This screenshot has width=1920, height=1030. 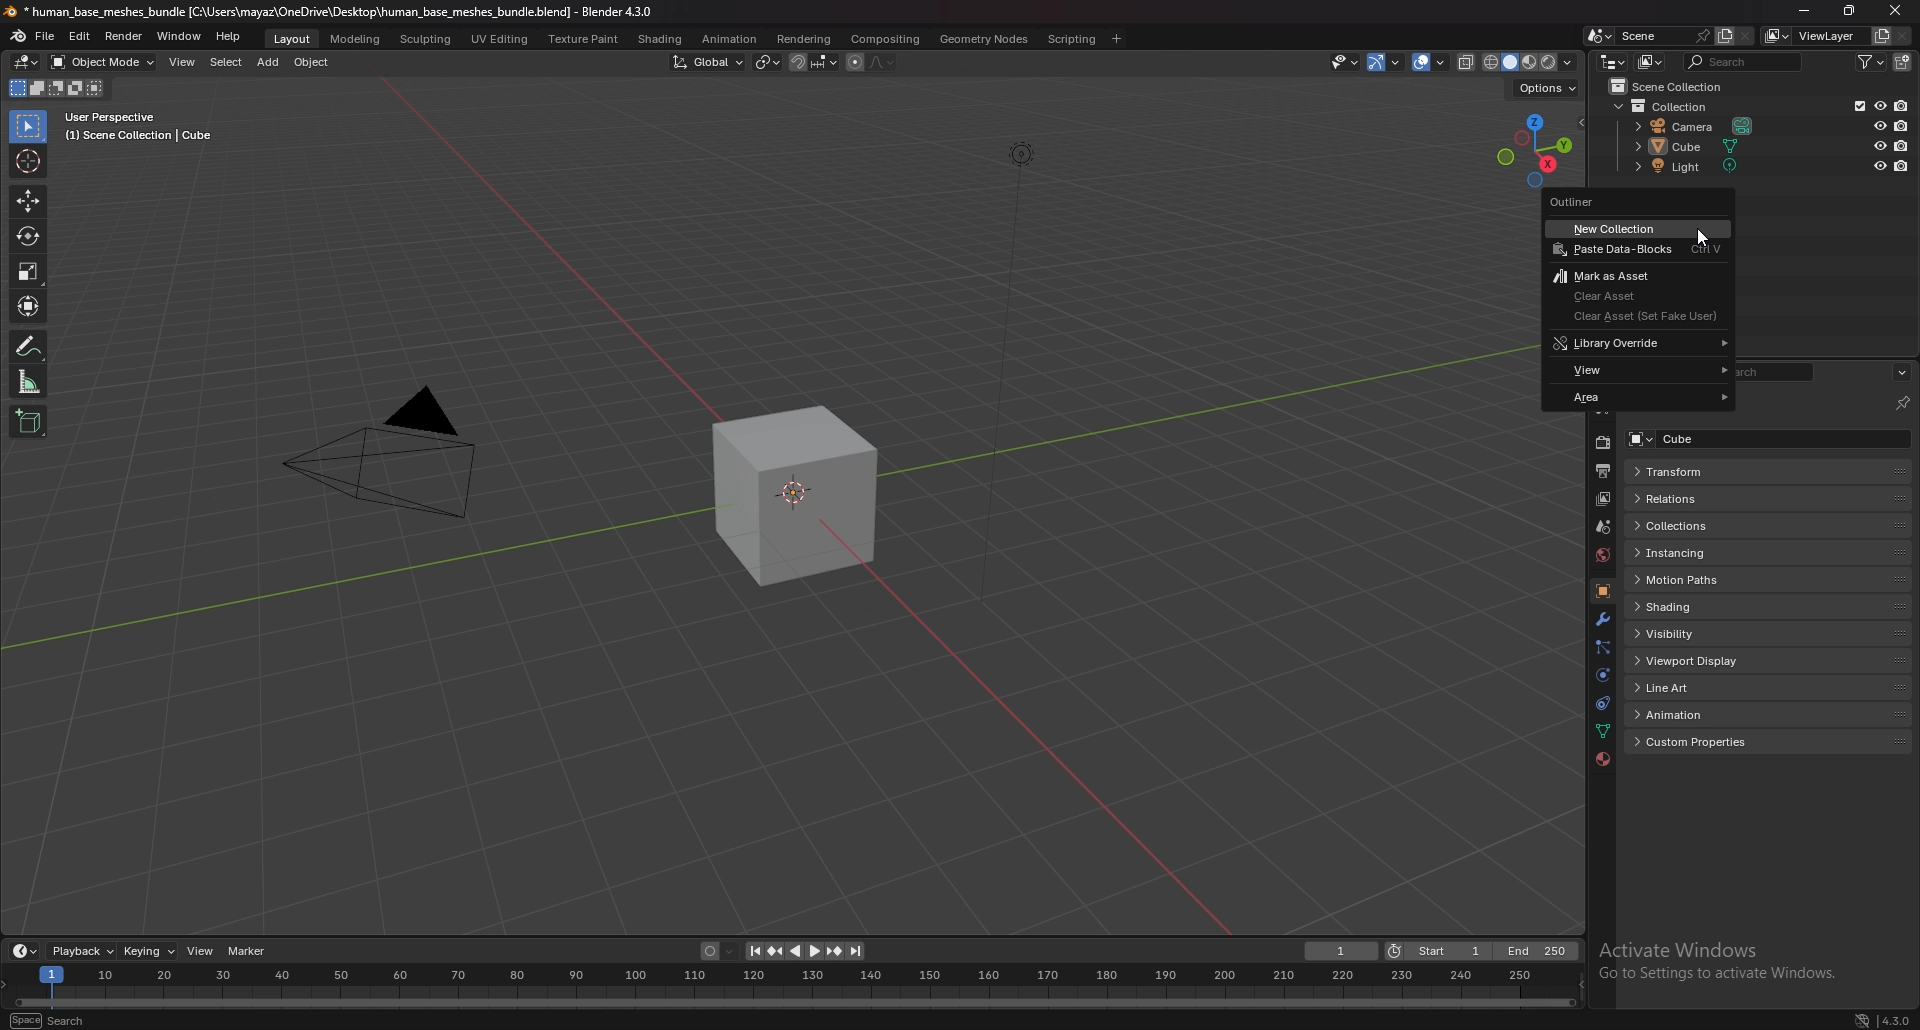 I want to click on scene, so click(x=1643, y=35).